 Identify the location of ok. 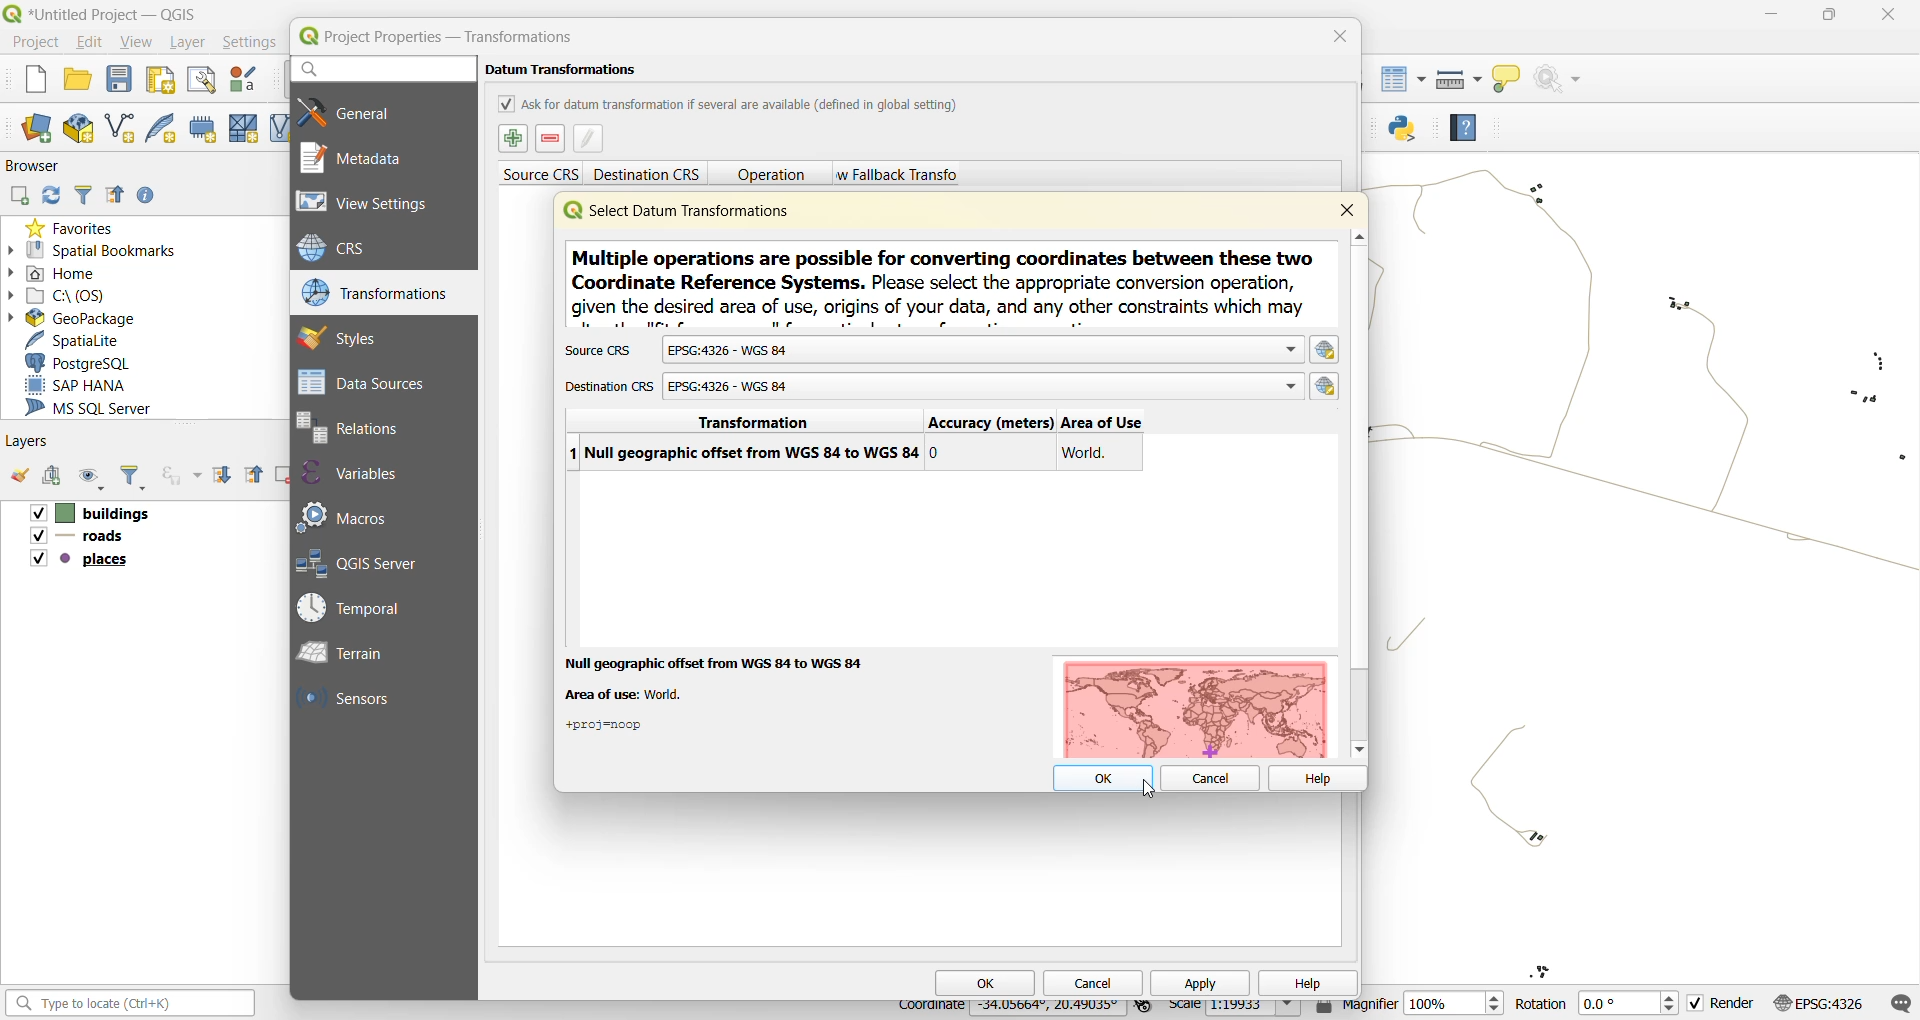
(986, 981).